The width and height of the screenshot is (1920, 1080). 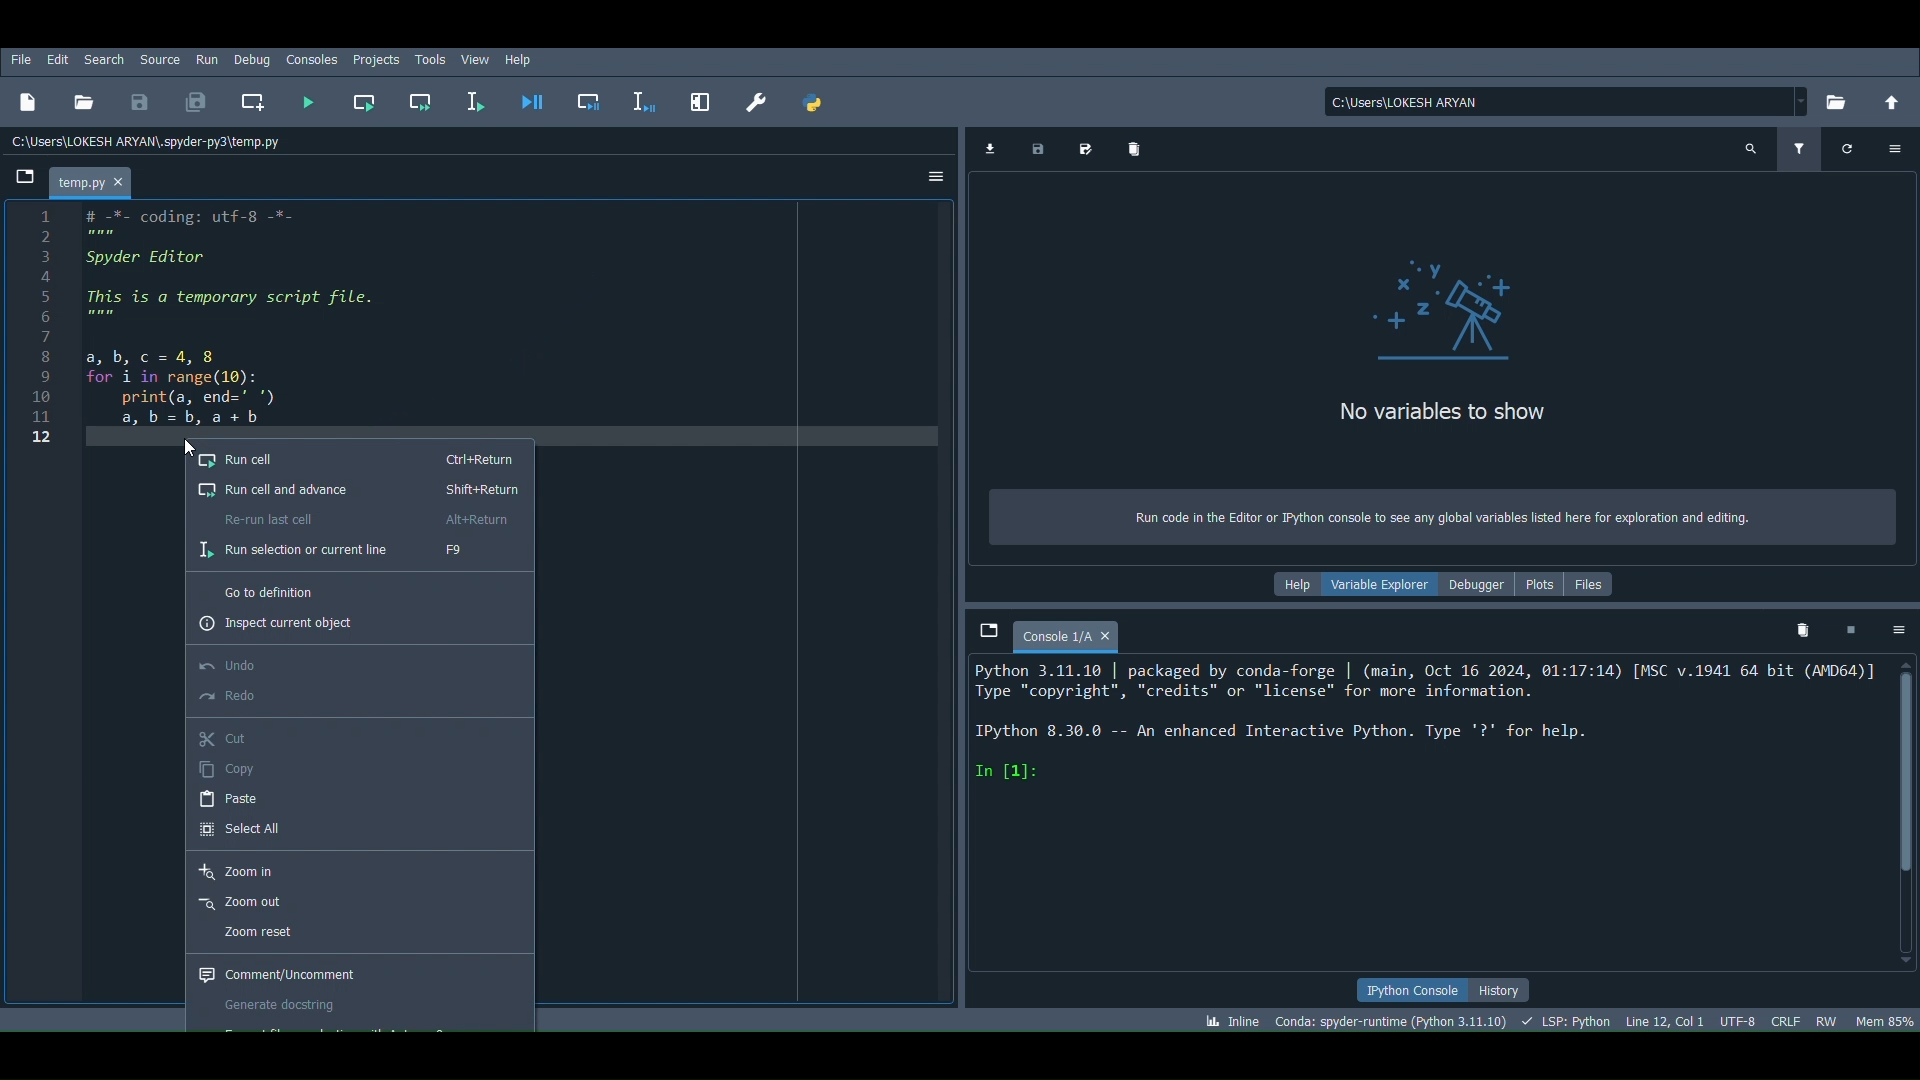 What do you see at coordinates (1834, 103) in the screenshot?
I see `Browse a working directory` at bounding box center [1834, 103].